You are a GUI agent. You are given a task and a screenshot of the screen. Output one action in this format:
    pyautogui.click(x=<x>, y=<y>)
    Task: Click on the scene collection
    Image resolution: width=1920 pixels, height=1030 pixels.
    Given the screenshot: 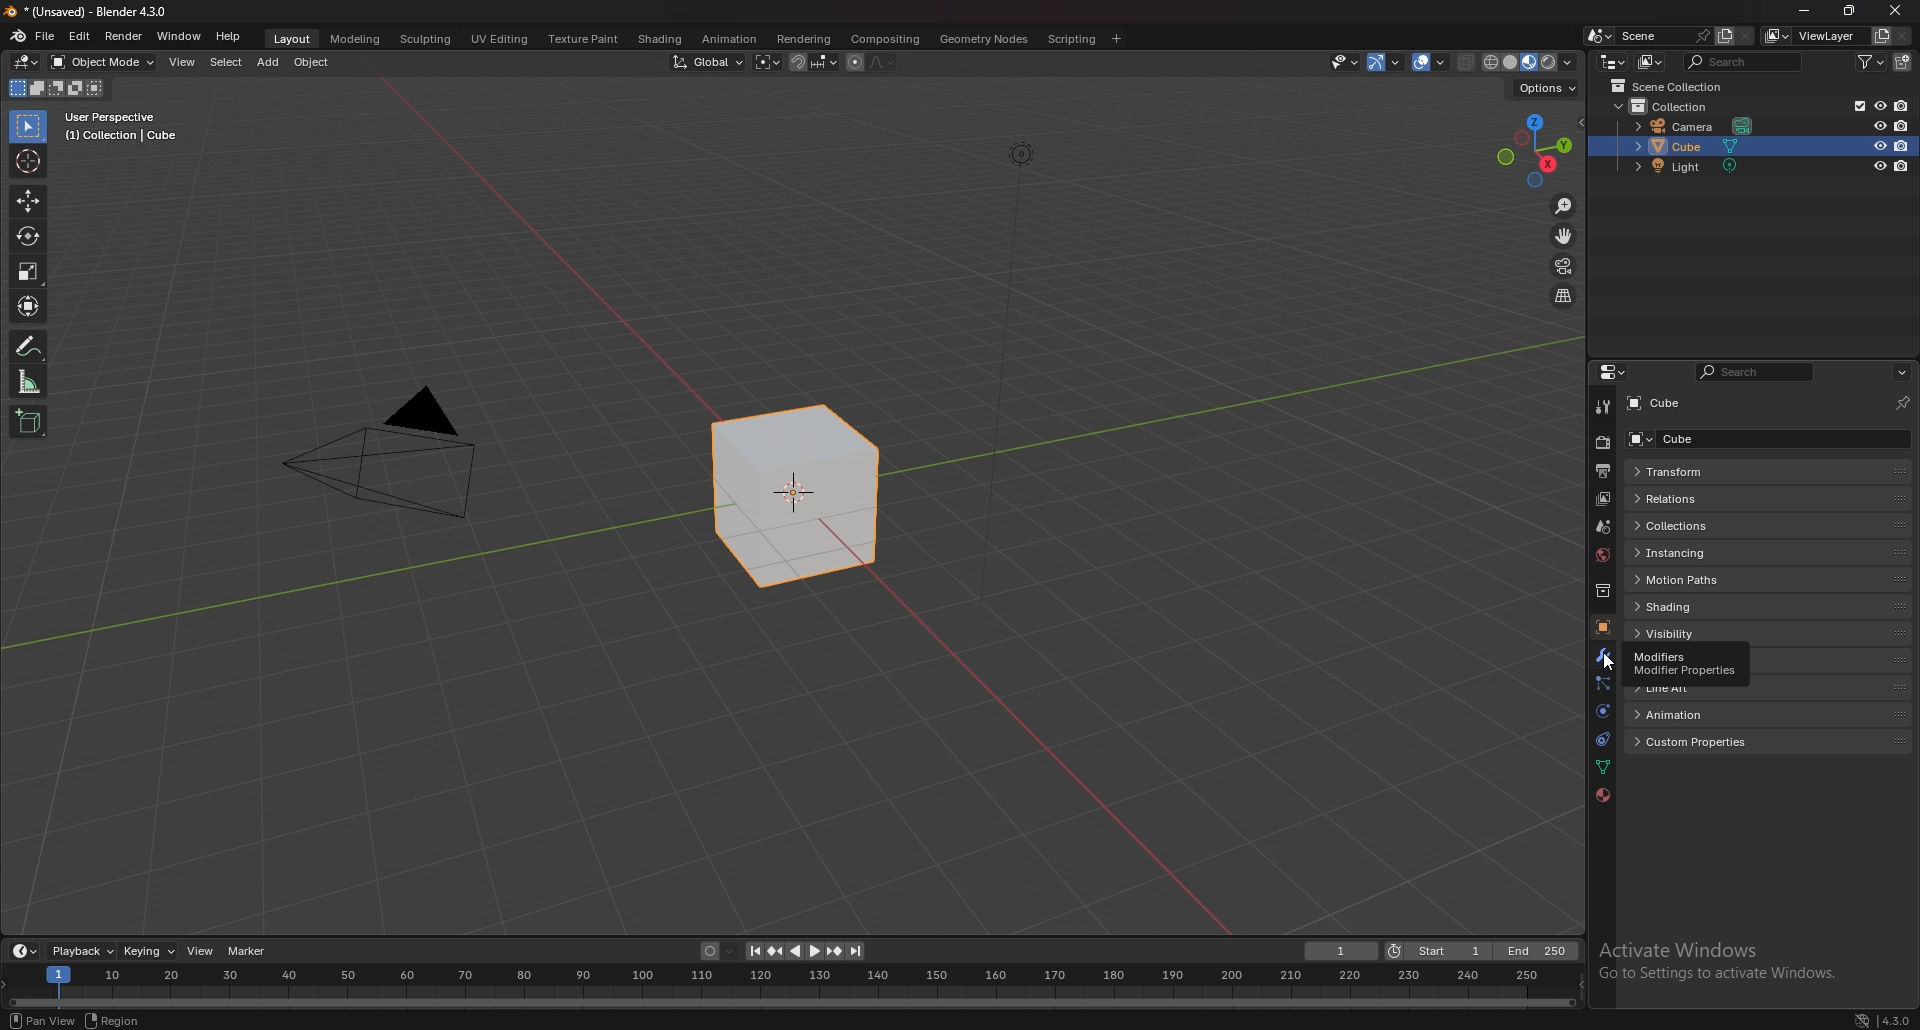 What is the action you would take?
    pyautogui.click(x=1675, y=86)
    